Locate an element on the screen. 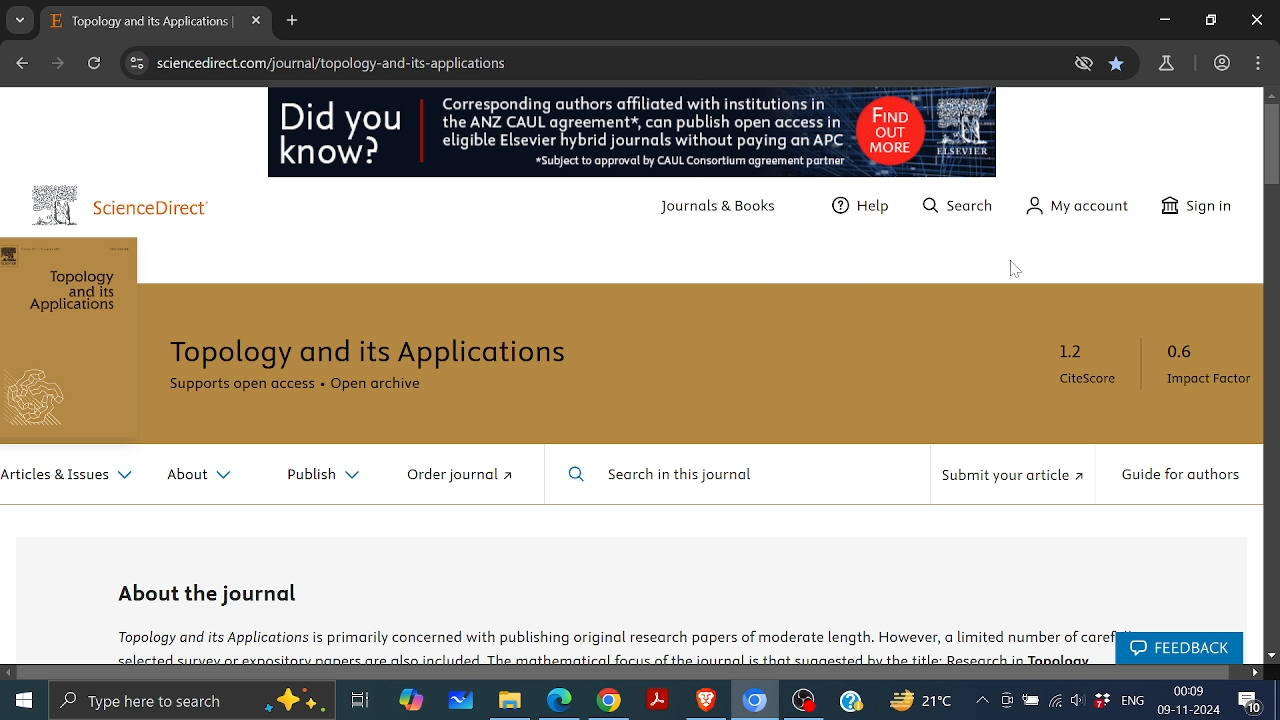 This screenshot has width=1280, height=720. Publish is located at coordinates (315, 475).